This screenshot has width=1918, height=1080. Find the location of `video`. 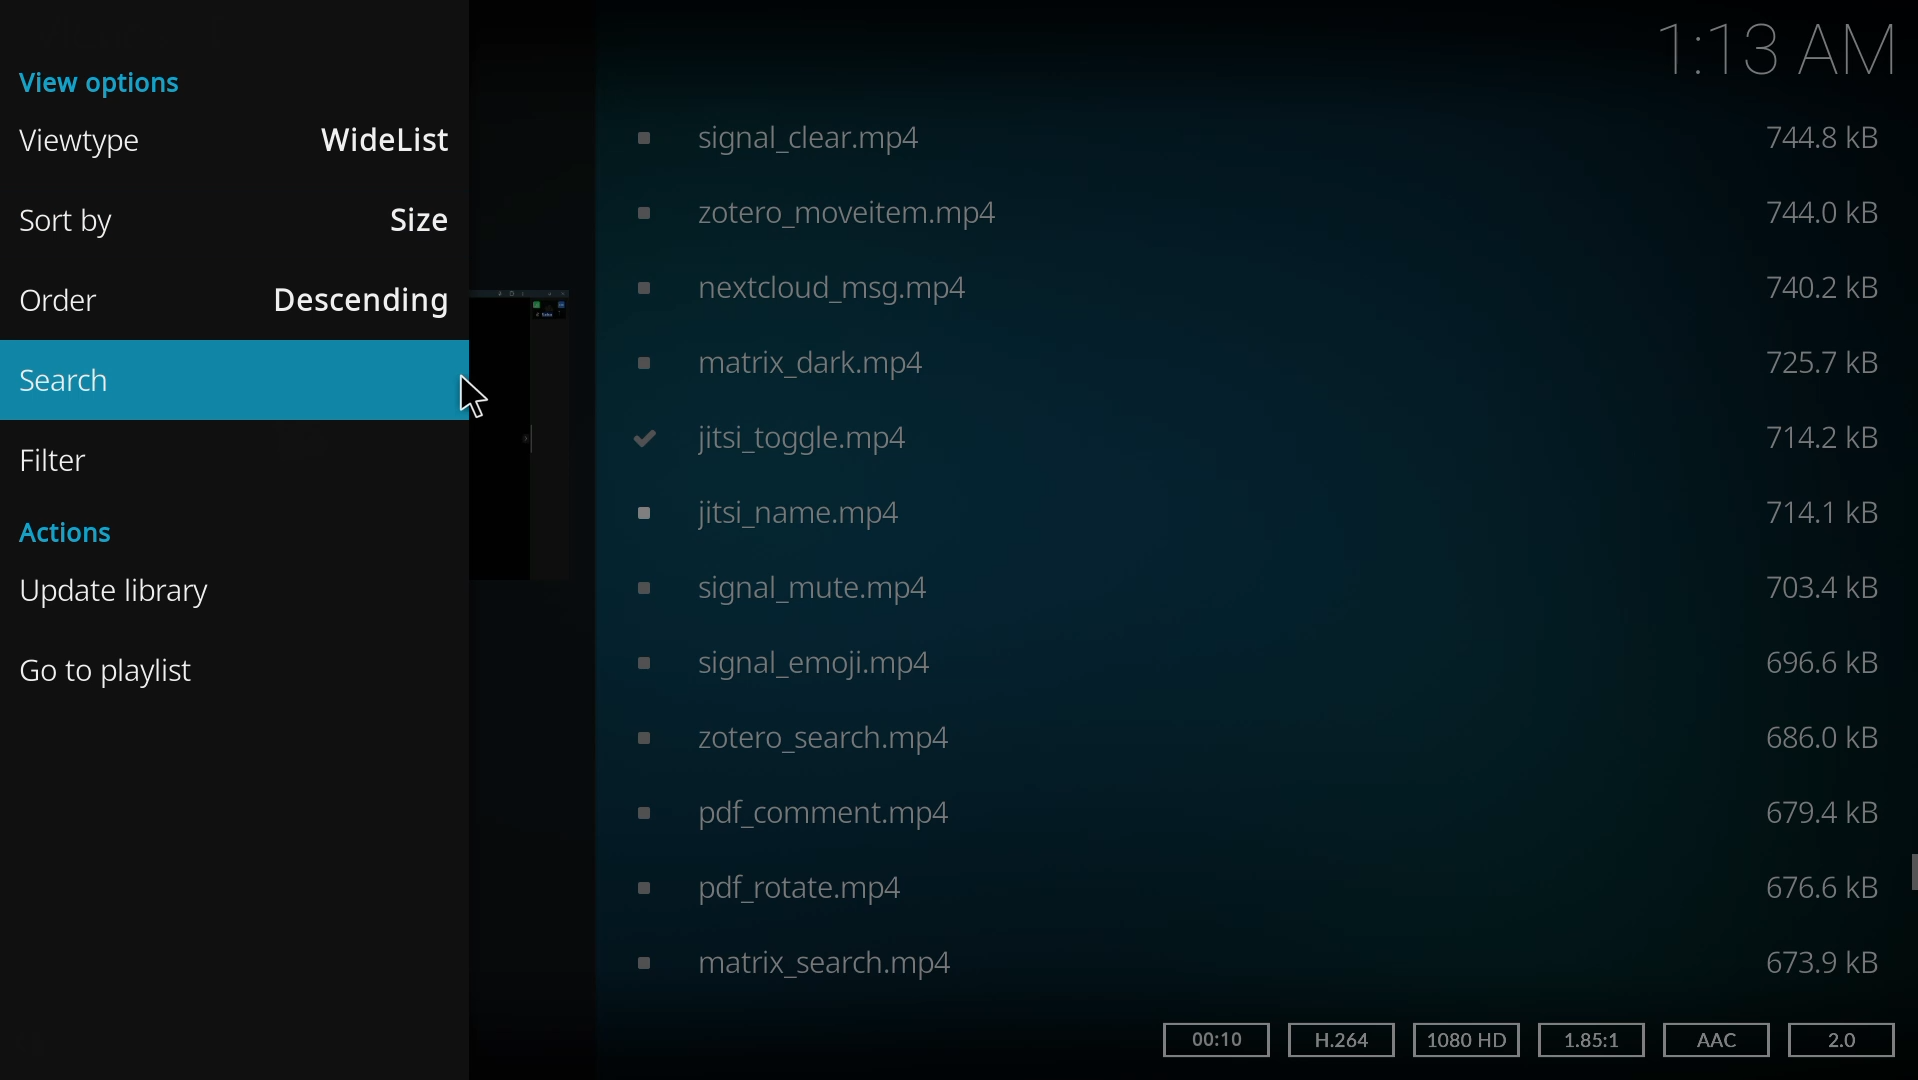

video is located at coordinates (774, 592).